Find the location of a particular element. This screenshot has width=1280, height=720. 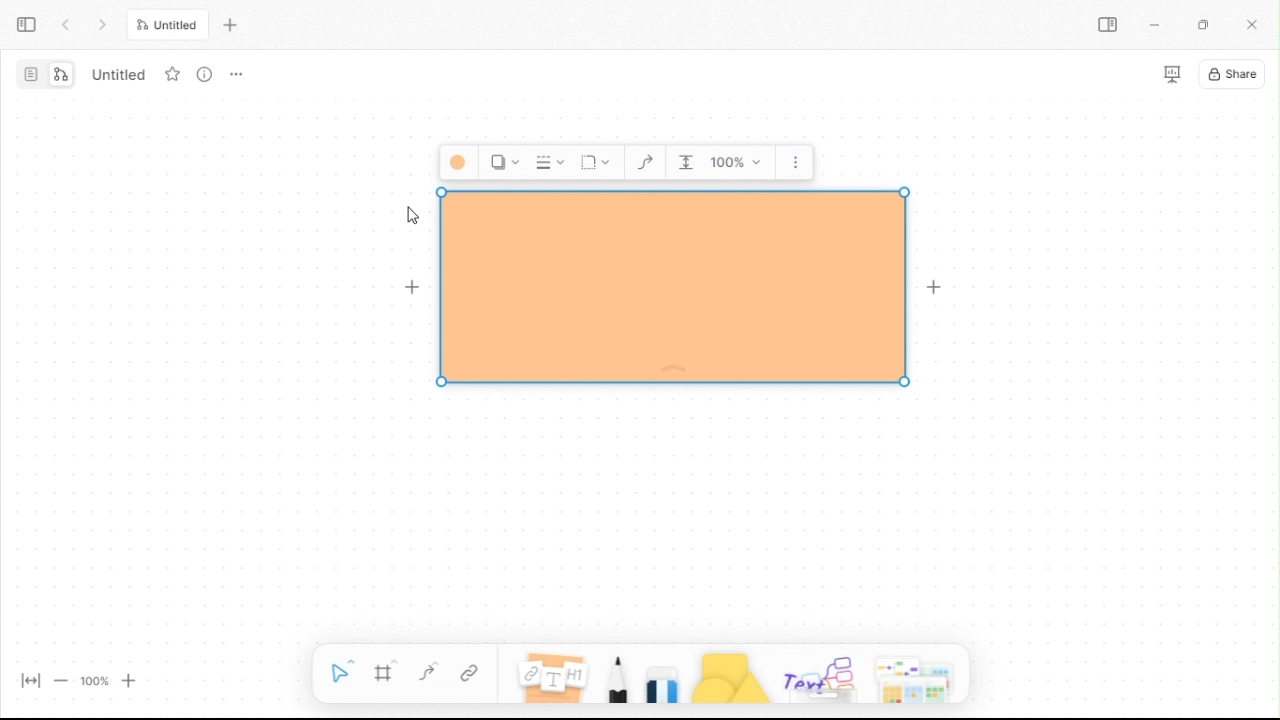

notes is located at coordinates (552, 676).